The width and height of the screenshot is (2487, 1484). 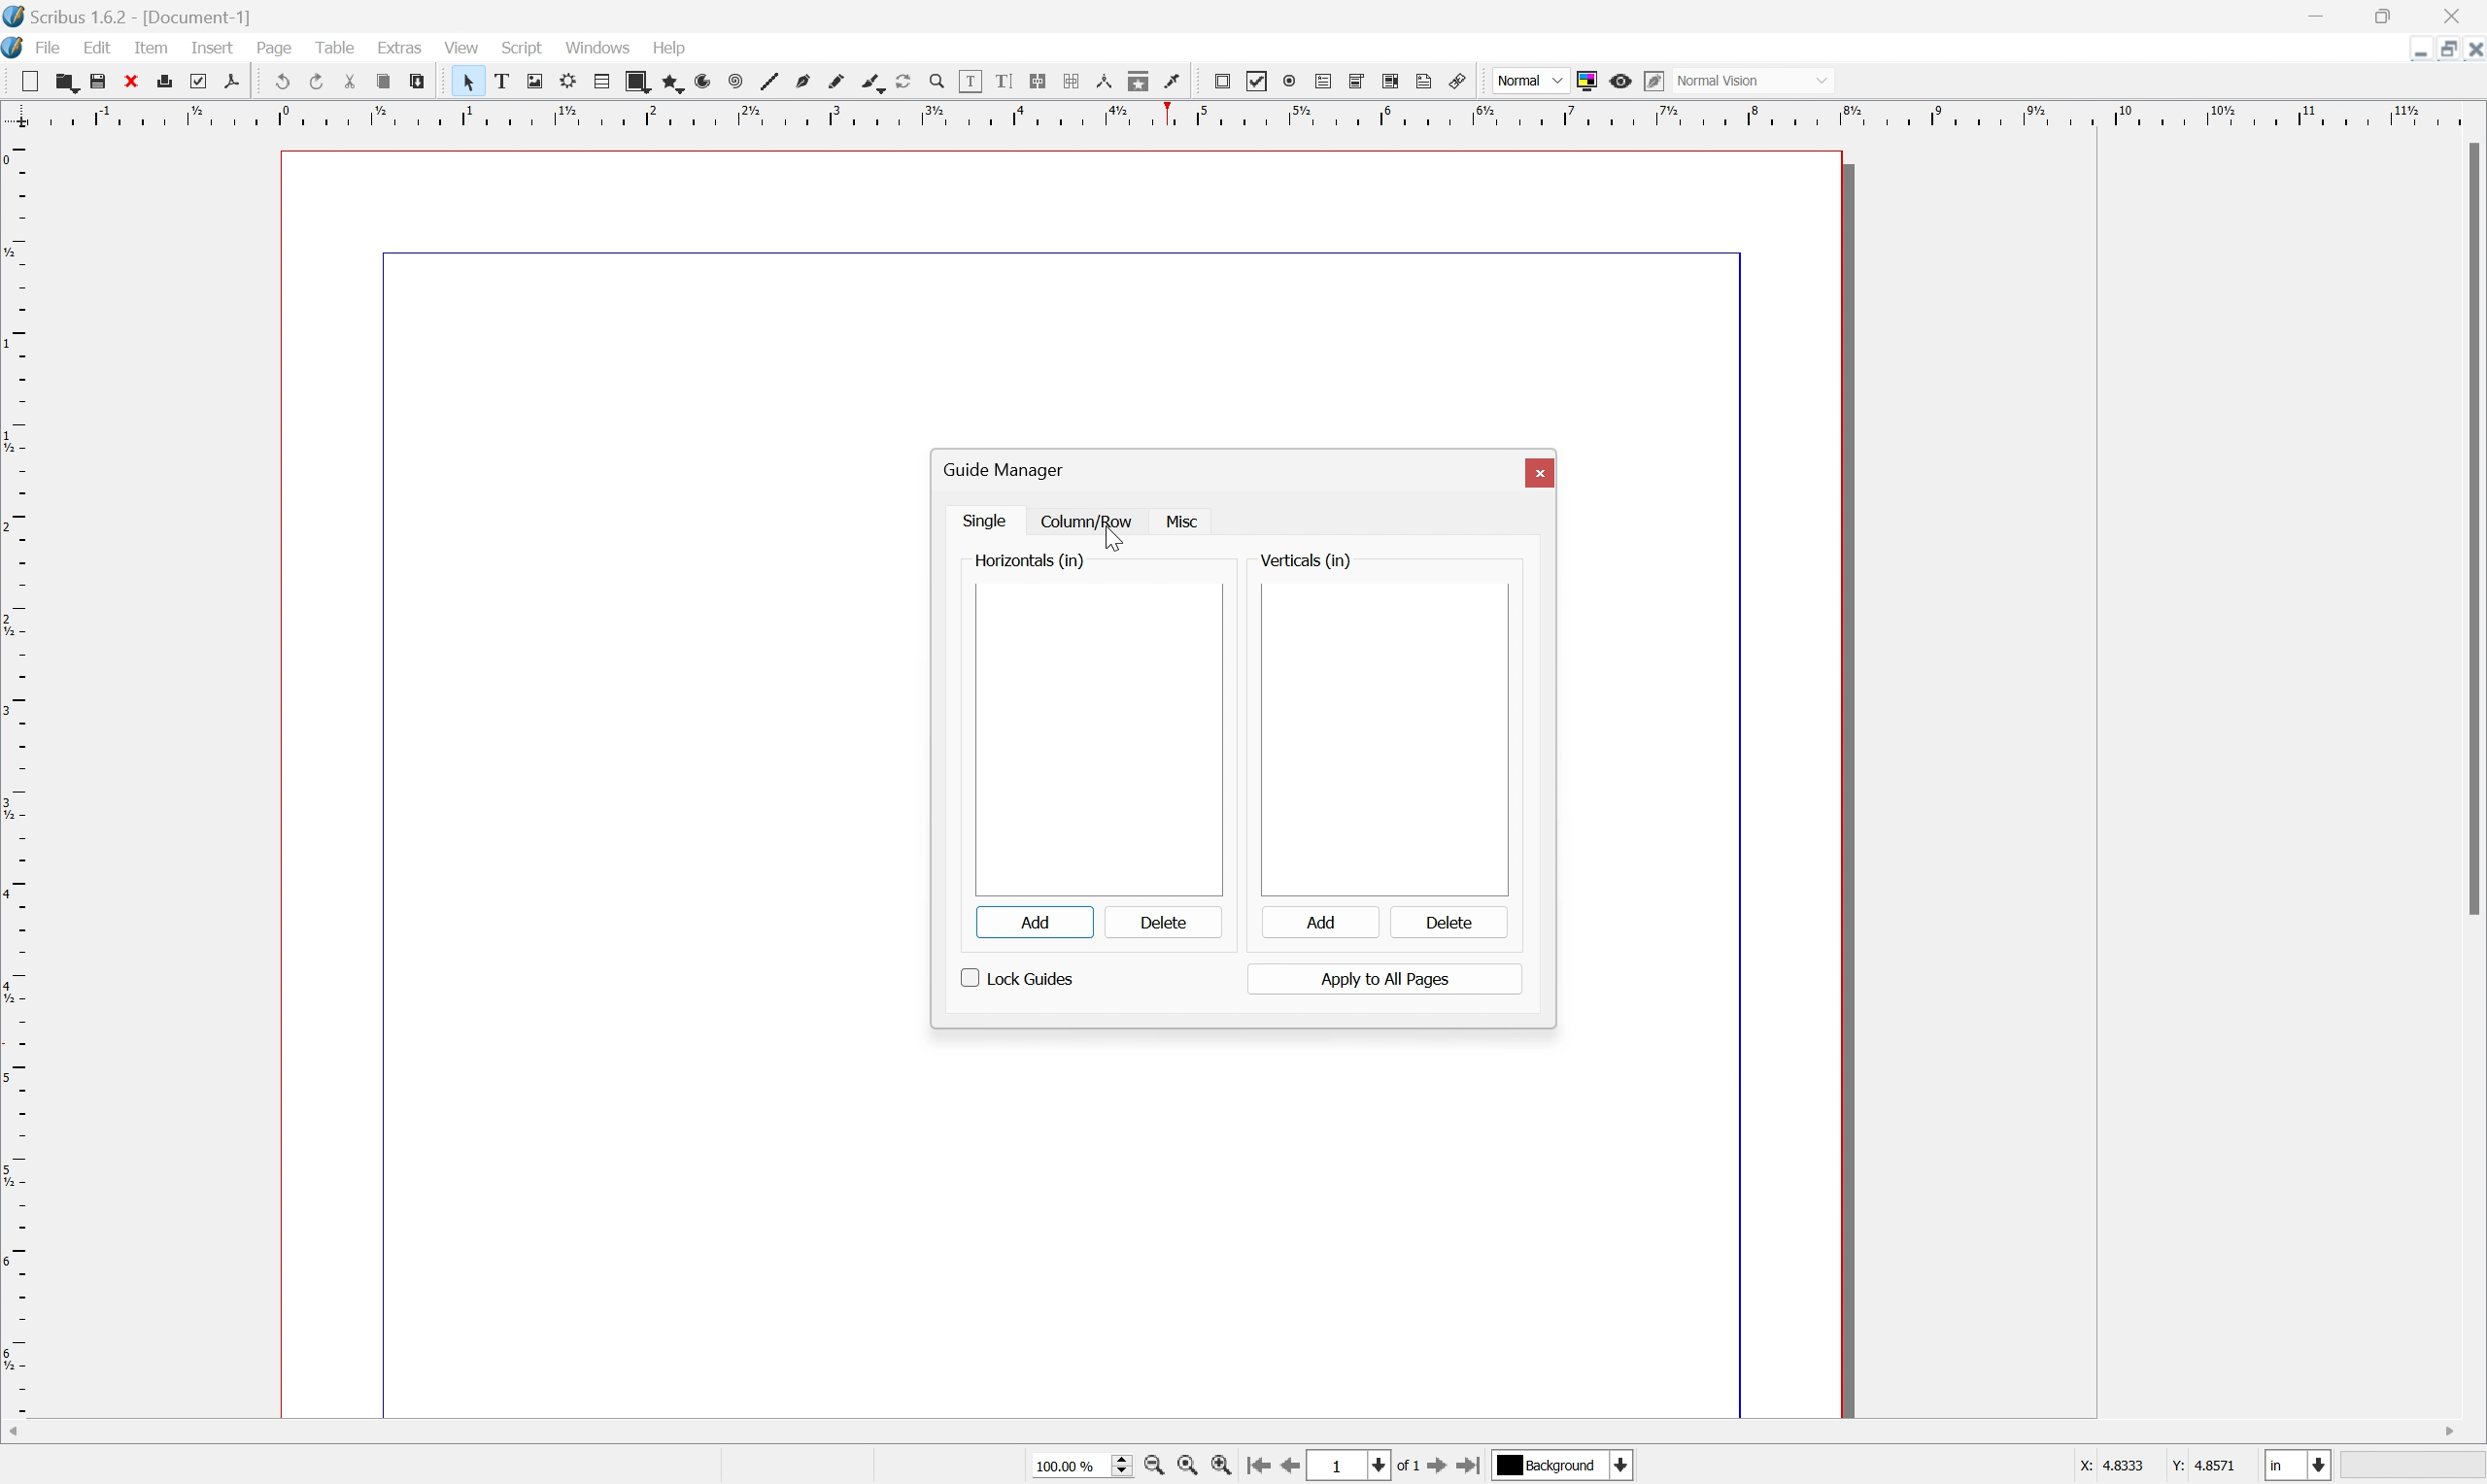 I want to click on export directly as PDF, so click(x=232, y=83).